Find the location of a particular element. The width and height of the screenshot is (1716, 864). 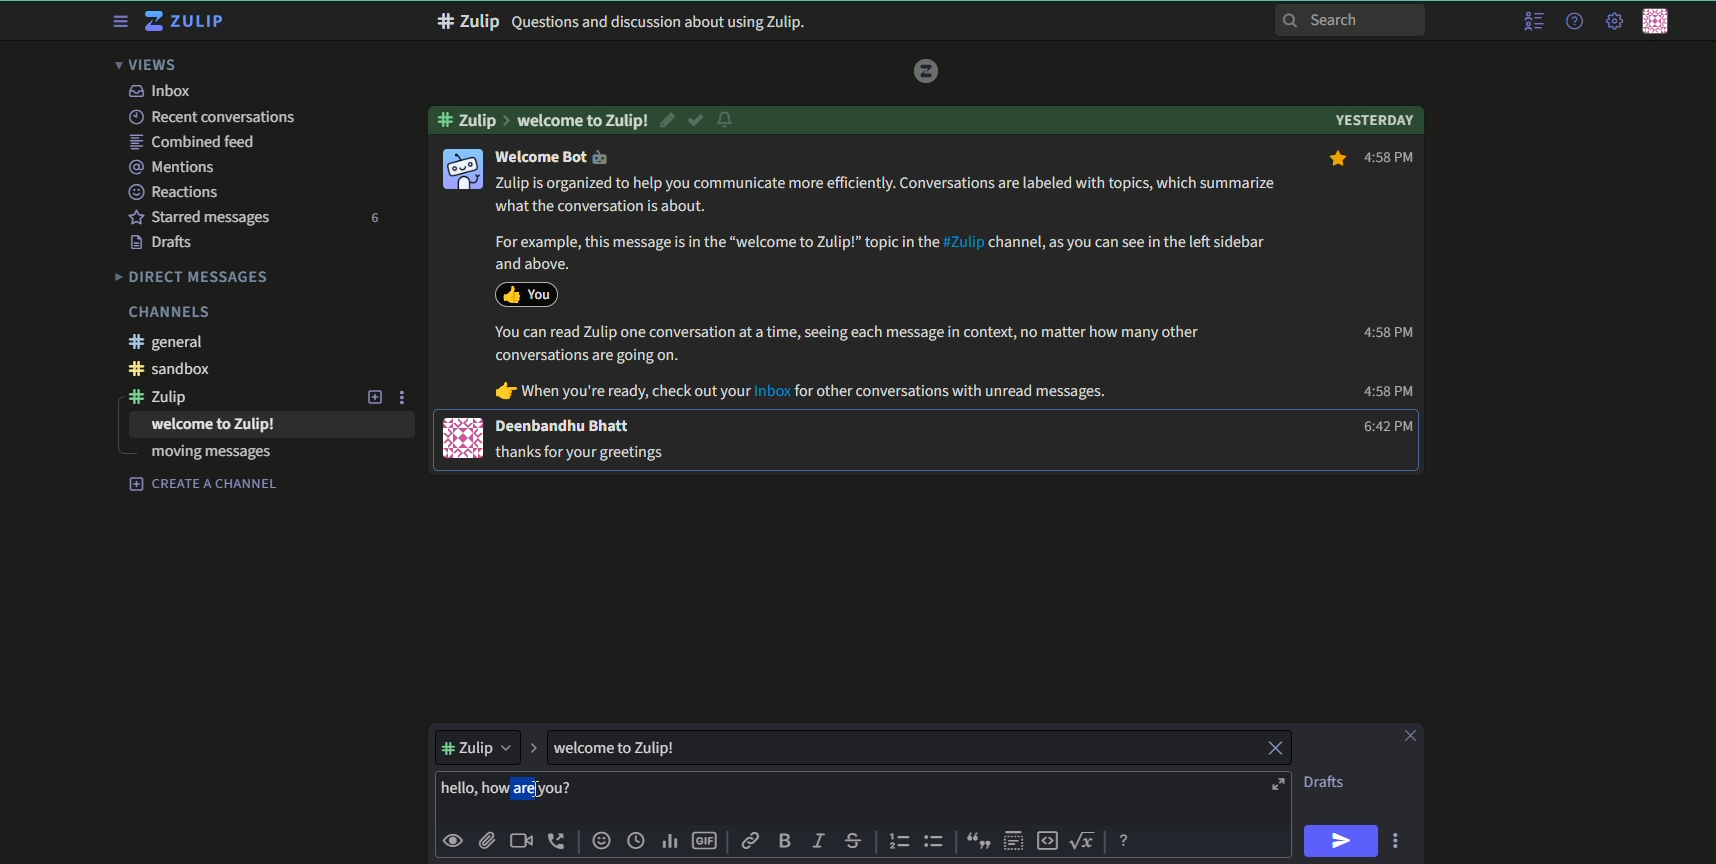

starred messages is located at coordinates (199, 216).